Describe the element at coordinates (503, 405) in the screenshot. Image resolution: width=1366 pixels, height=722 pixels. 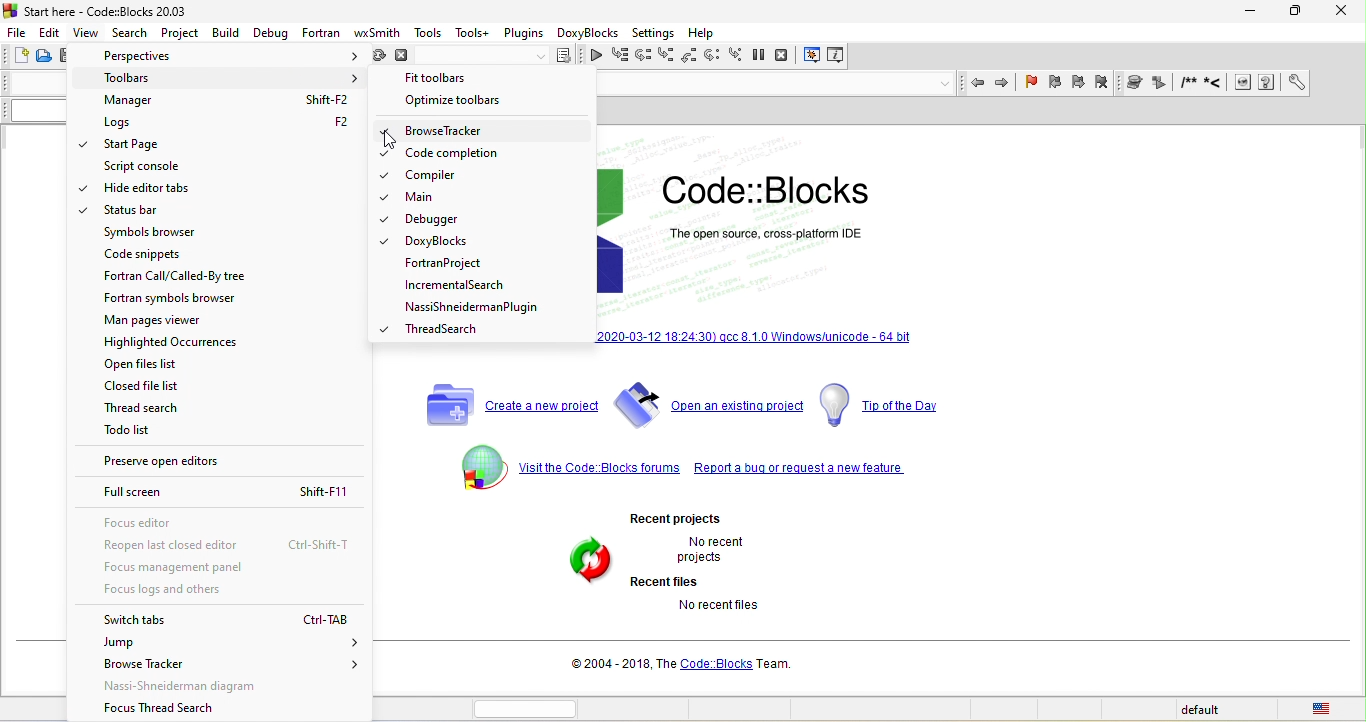
I see `create a new project` at that location.